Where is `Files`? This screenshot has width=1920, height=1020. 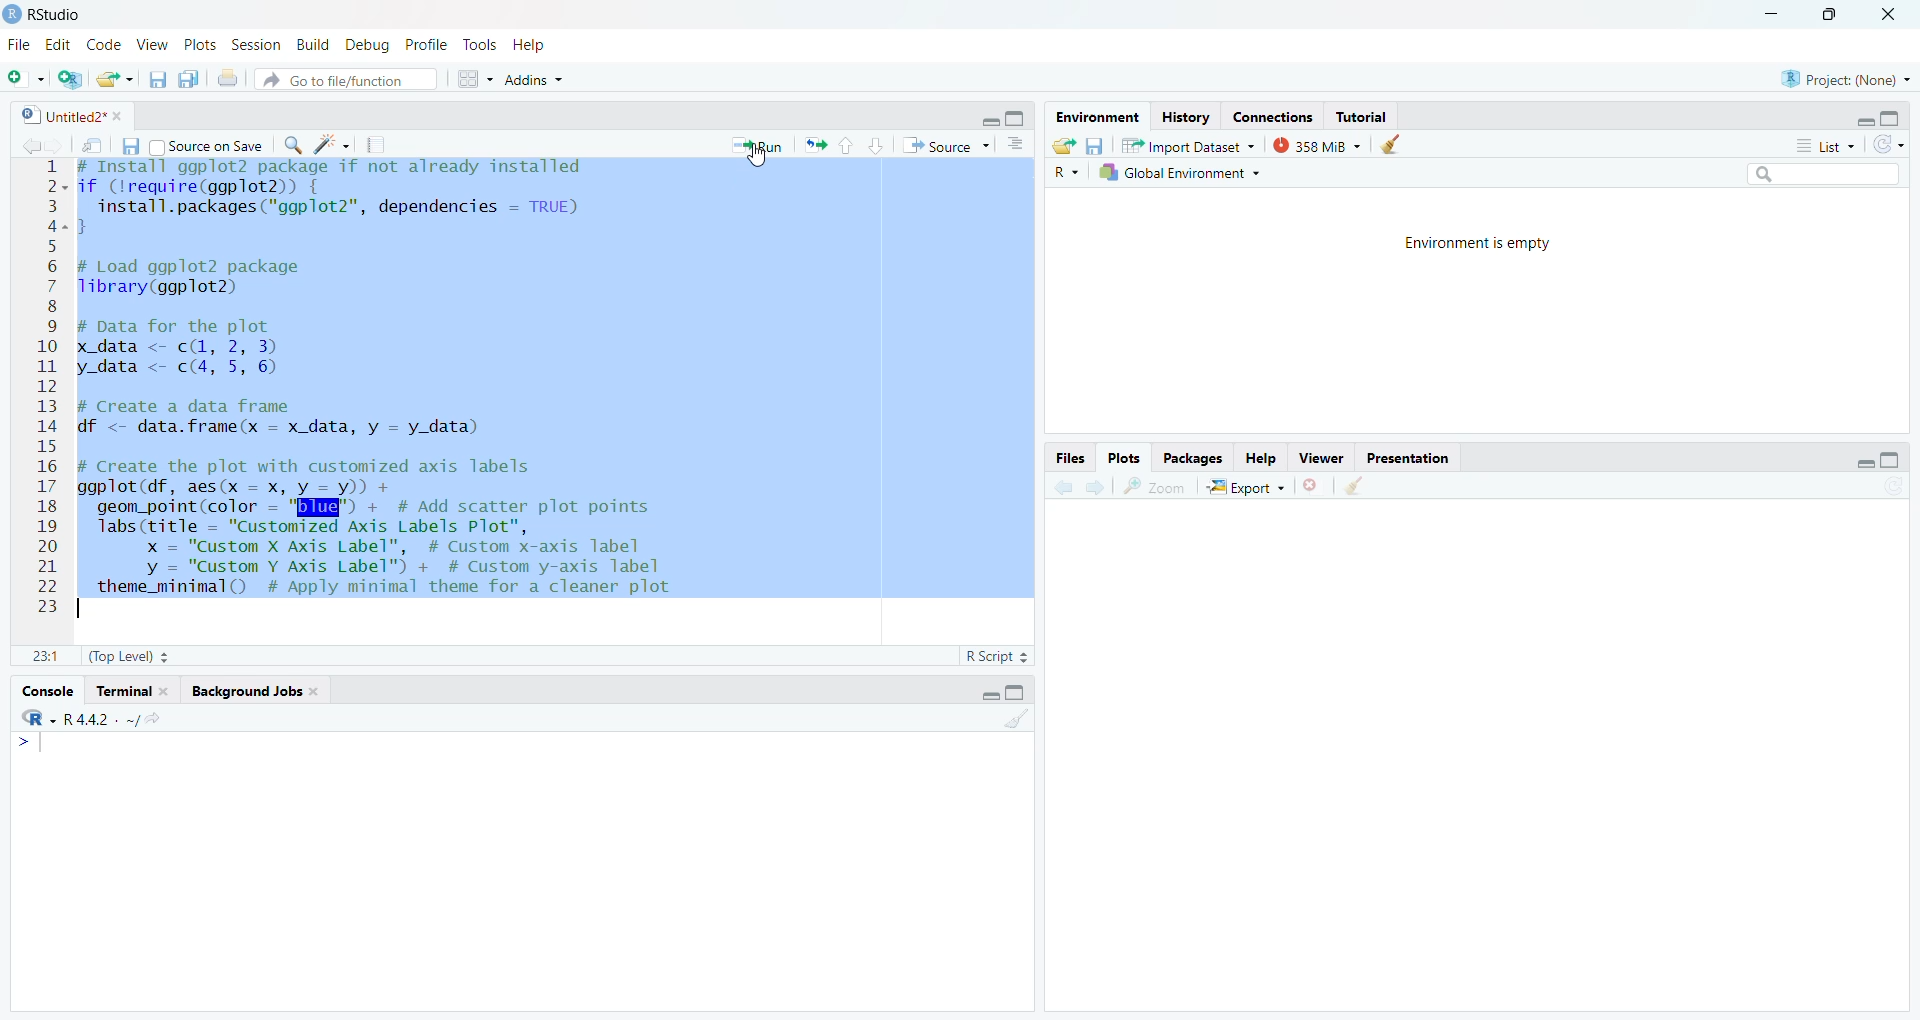 Files is located at coordinates (1059, 458).